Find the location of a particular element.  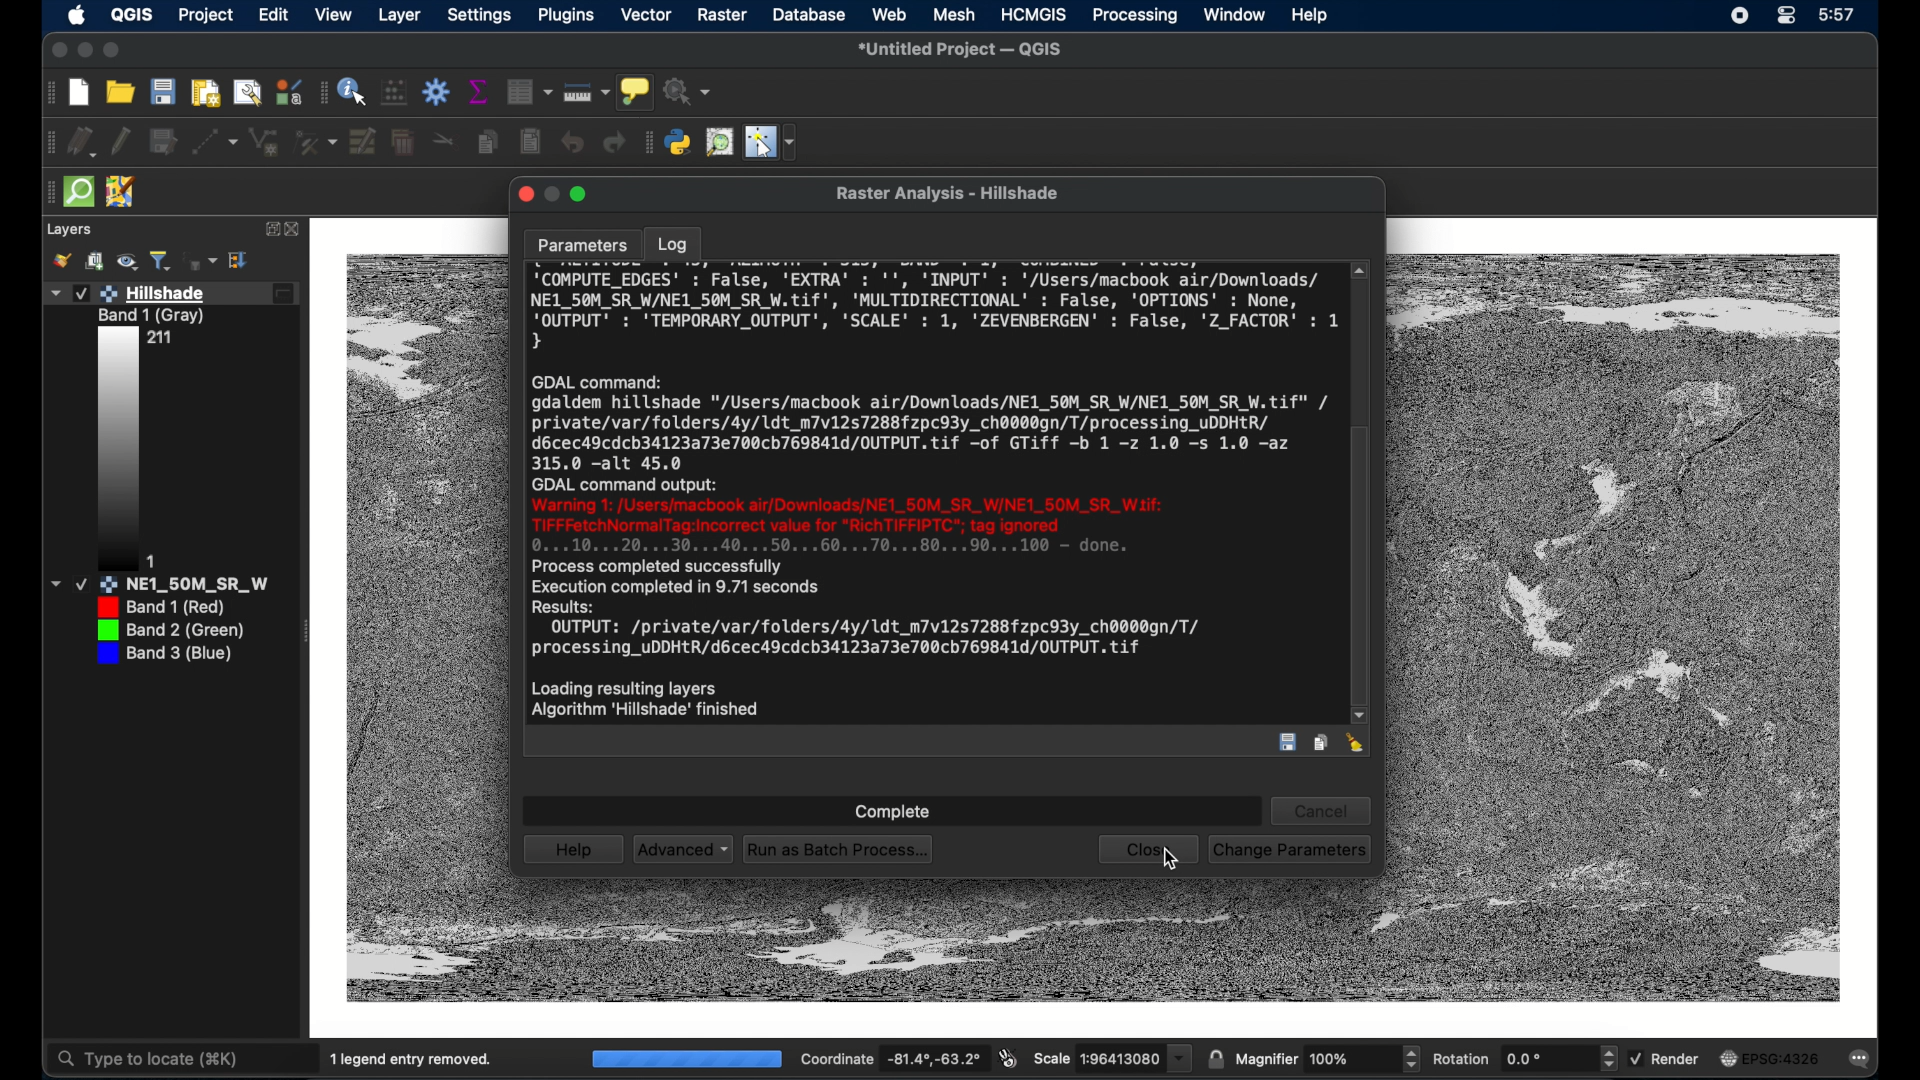

drag handle is located at coordinates (48, 94).